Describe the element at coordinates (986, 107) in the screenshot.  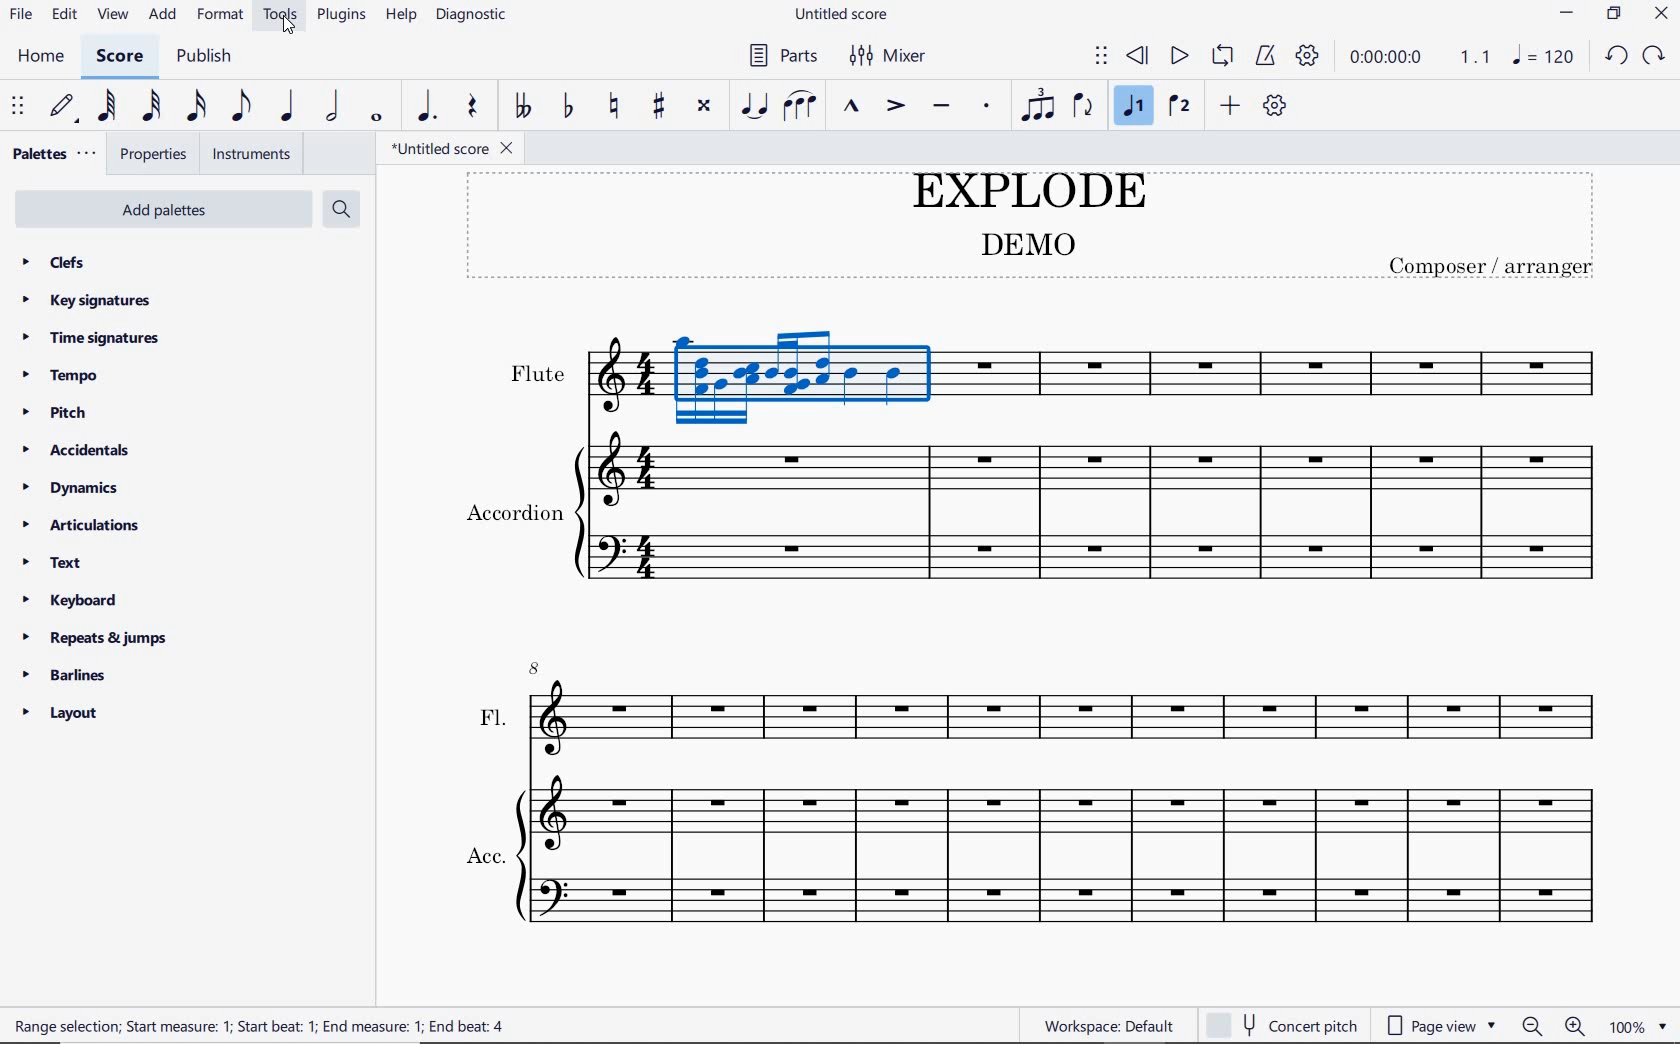
I see `staccato` at that location.